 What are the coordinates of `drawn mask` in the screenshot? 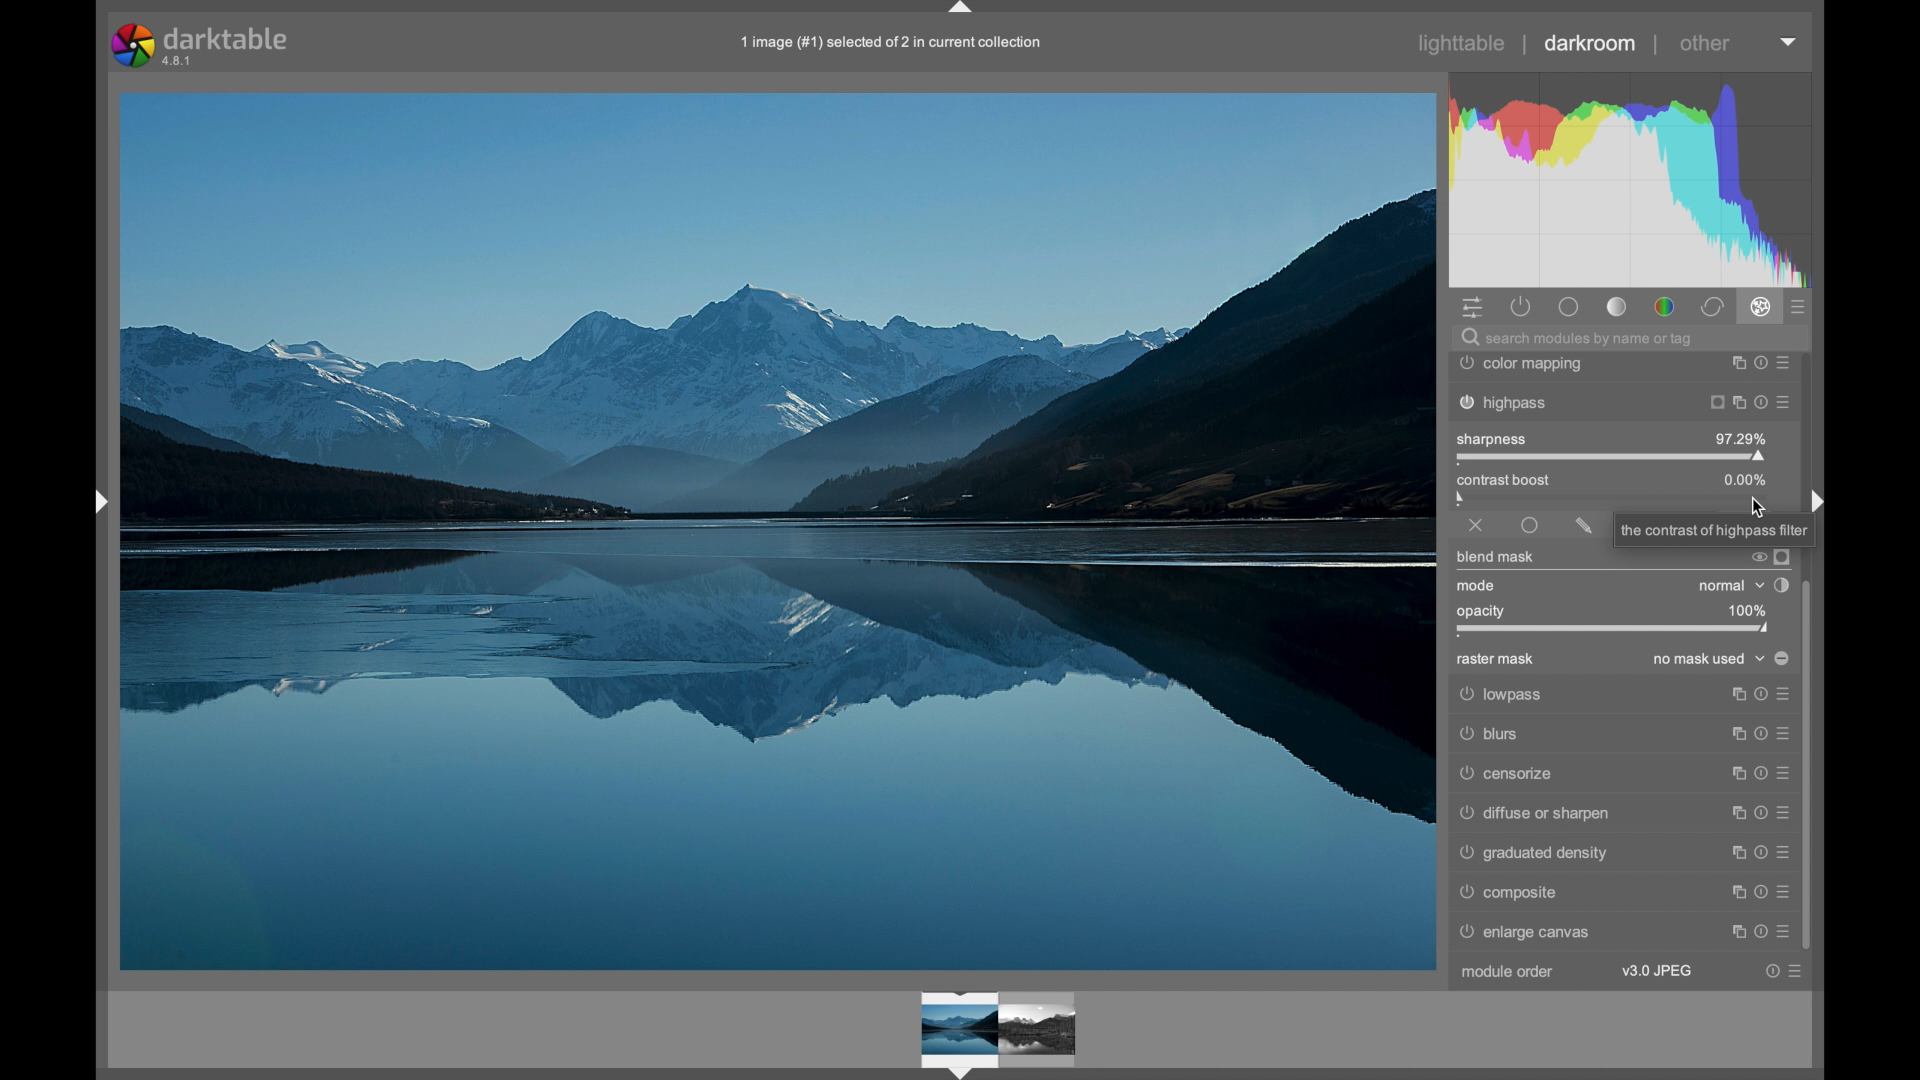 It's located at (1584, 526).